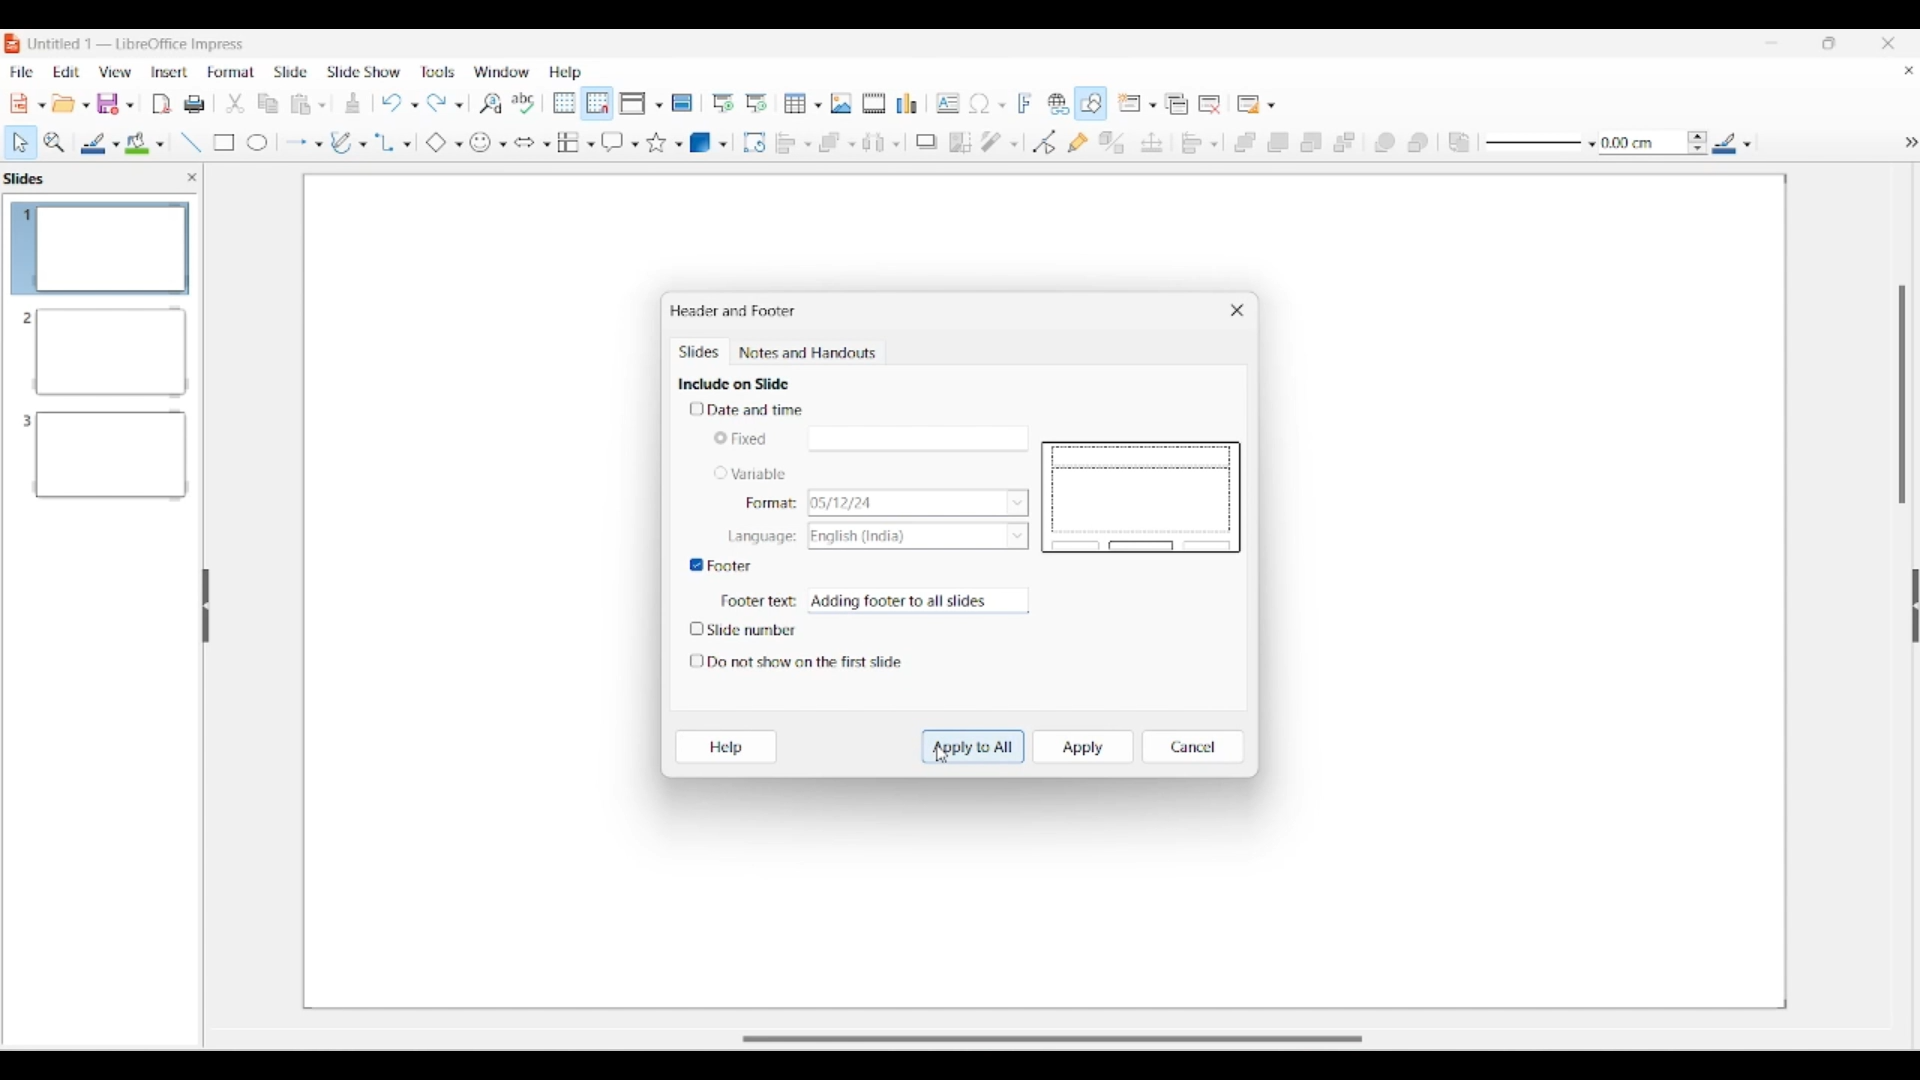 The image size is (1920, 1080). What do you see at coordinates (292, 72) in the screenshot?
I see `Slide menu` at bounding box center [292, 72].